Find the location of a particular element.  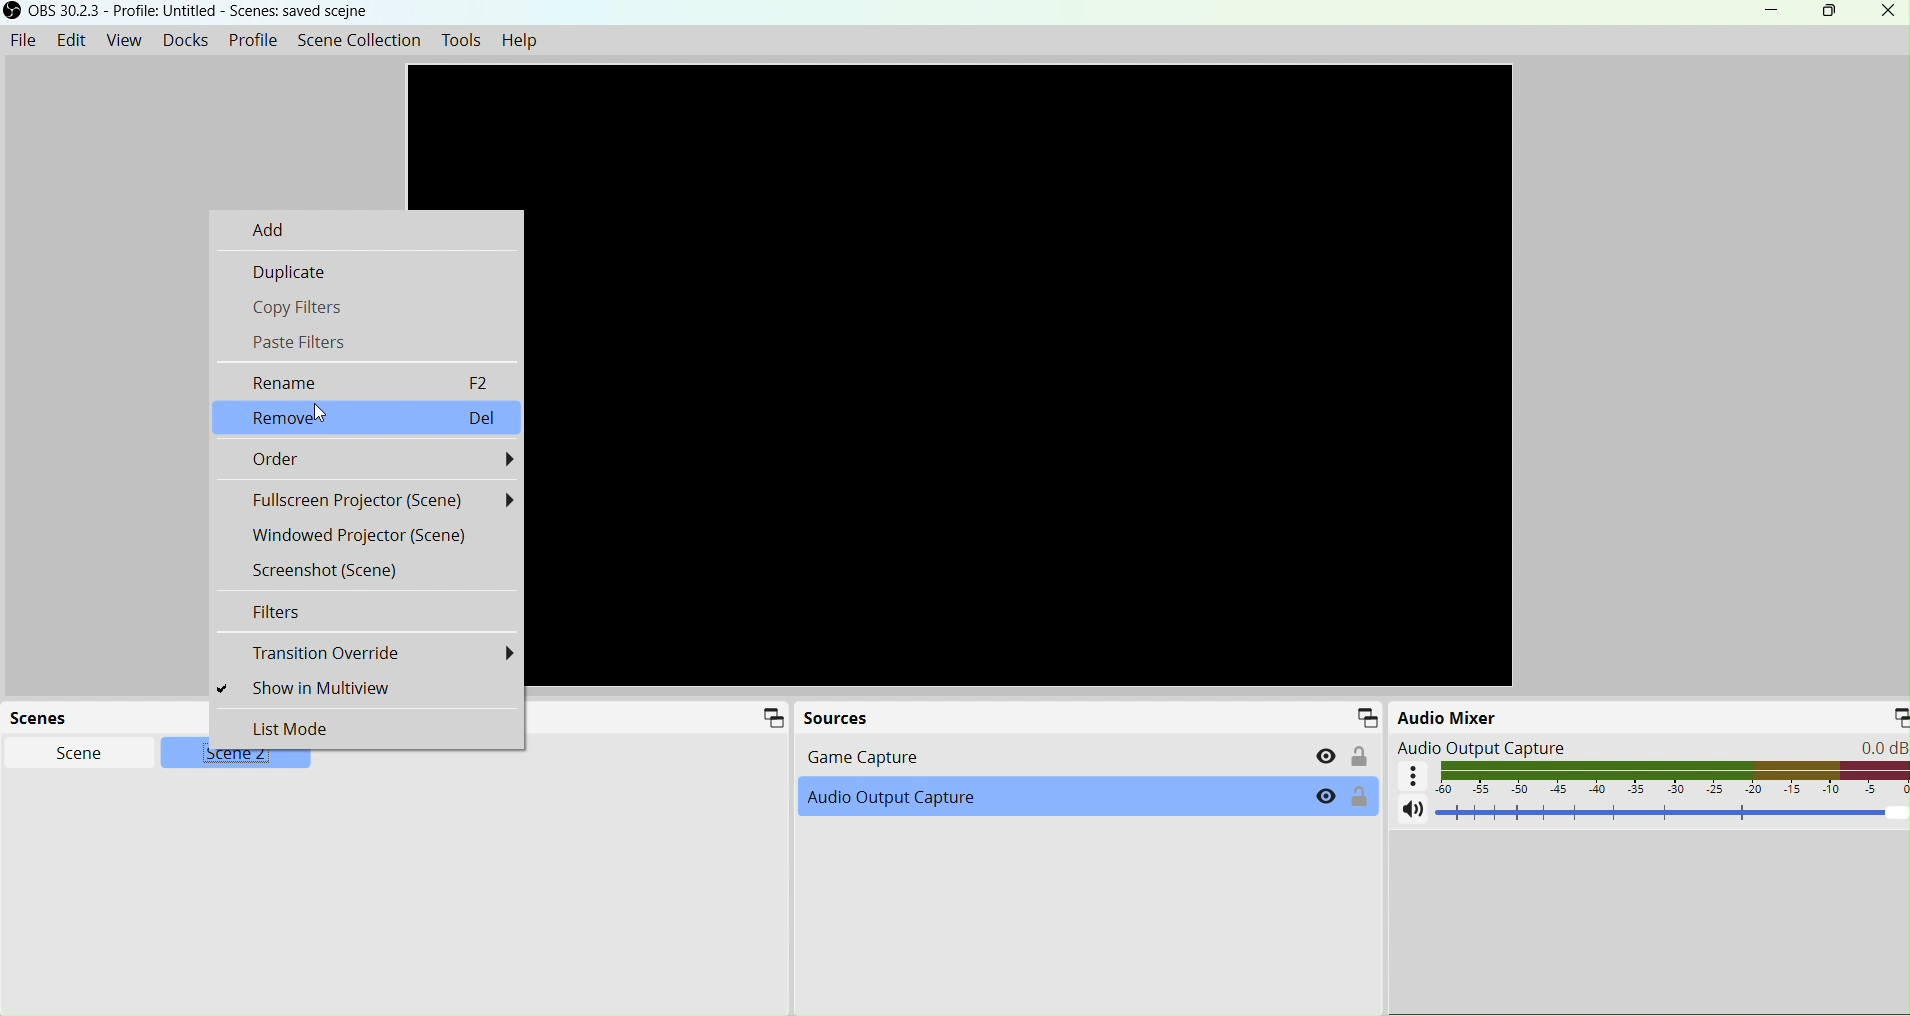

Audio Output capture is located at coordinates (1649, 747).